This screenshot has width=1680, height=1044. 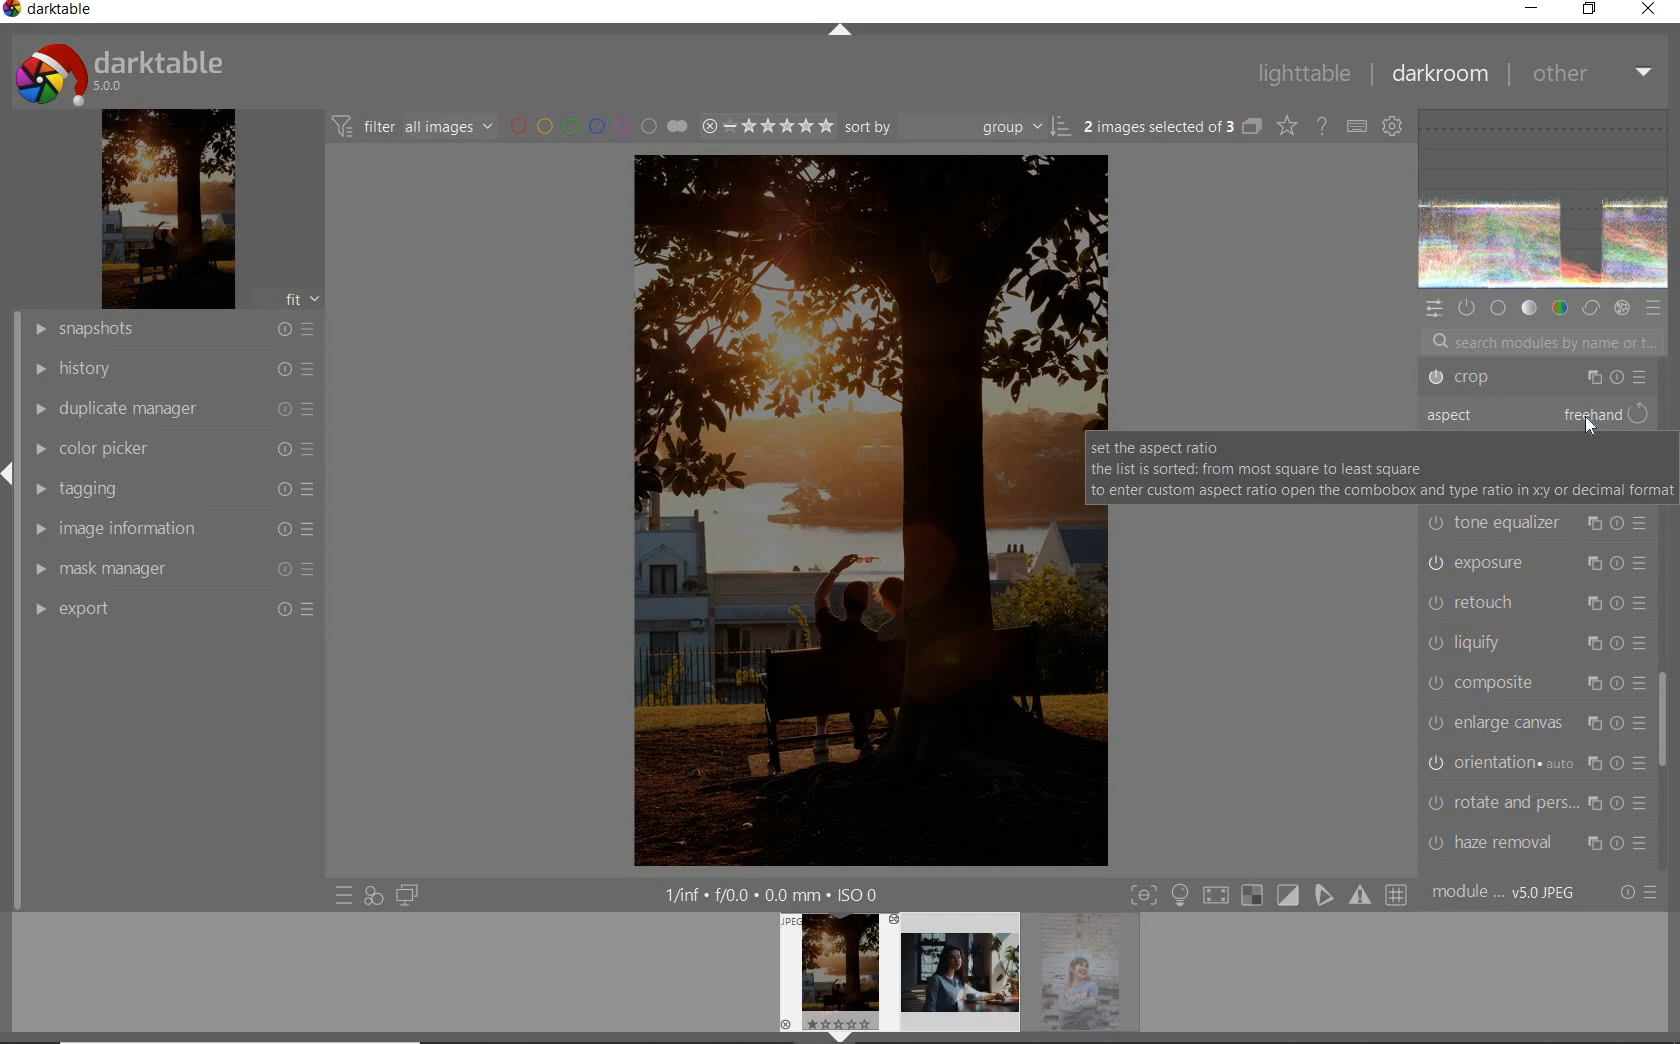 I want to click on change type of overlay, so click(x=1286, y=125).